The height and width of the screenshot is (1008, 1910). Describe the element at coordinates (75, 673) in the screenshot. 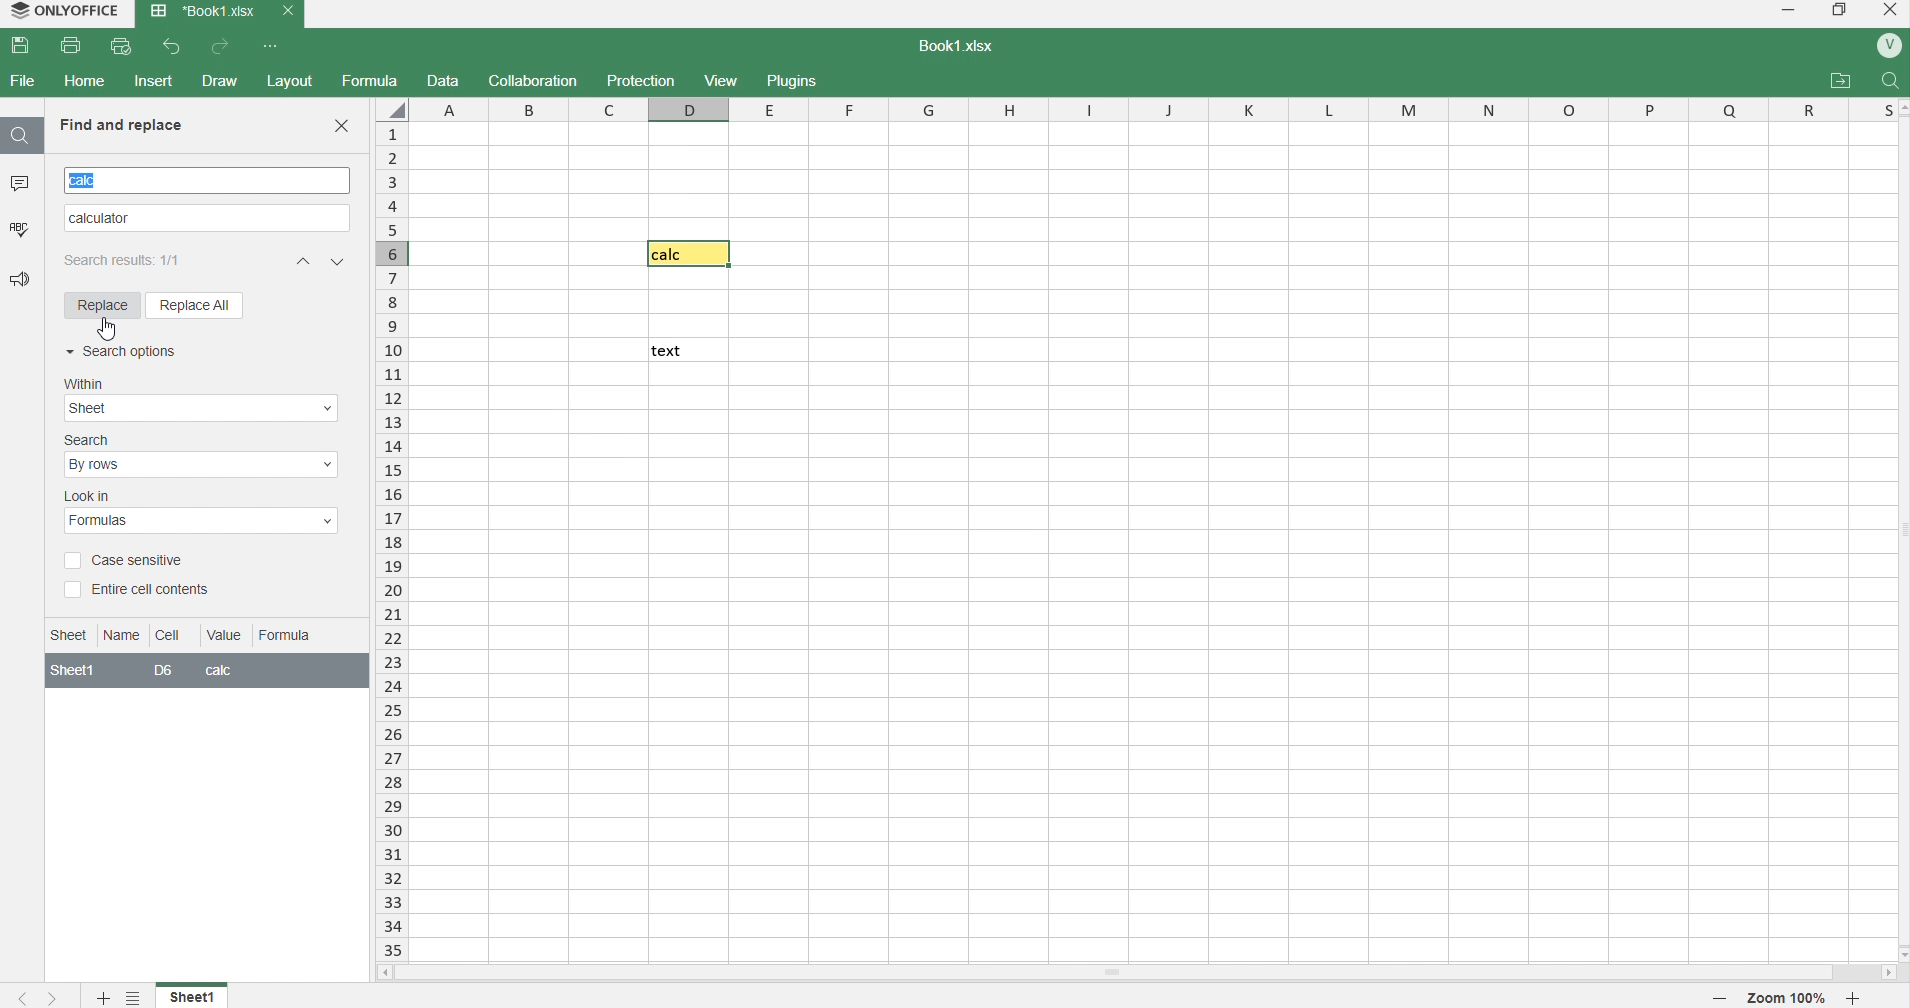

I see `sheet1` at that location.